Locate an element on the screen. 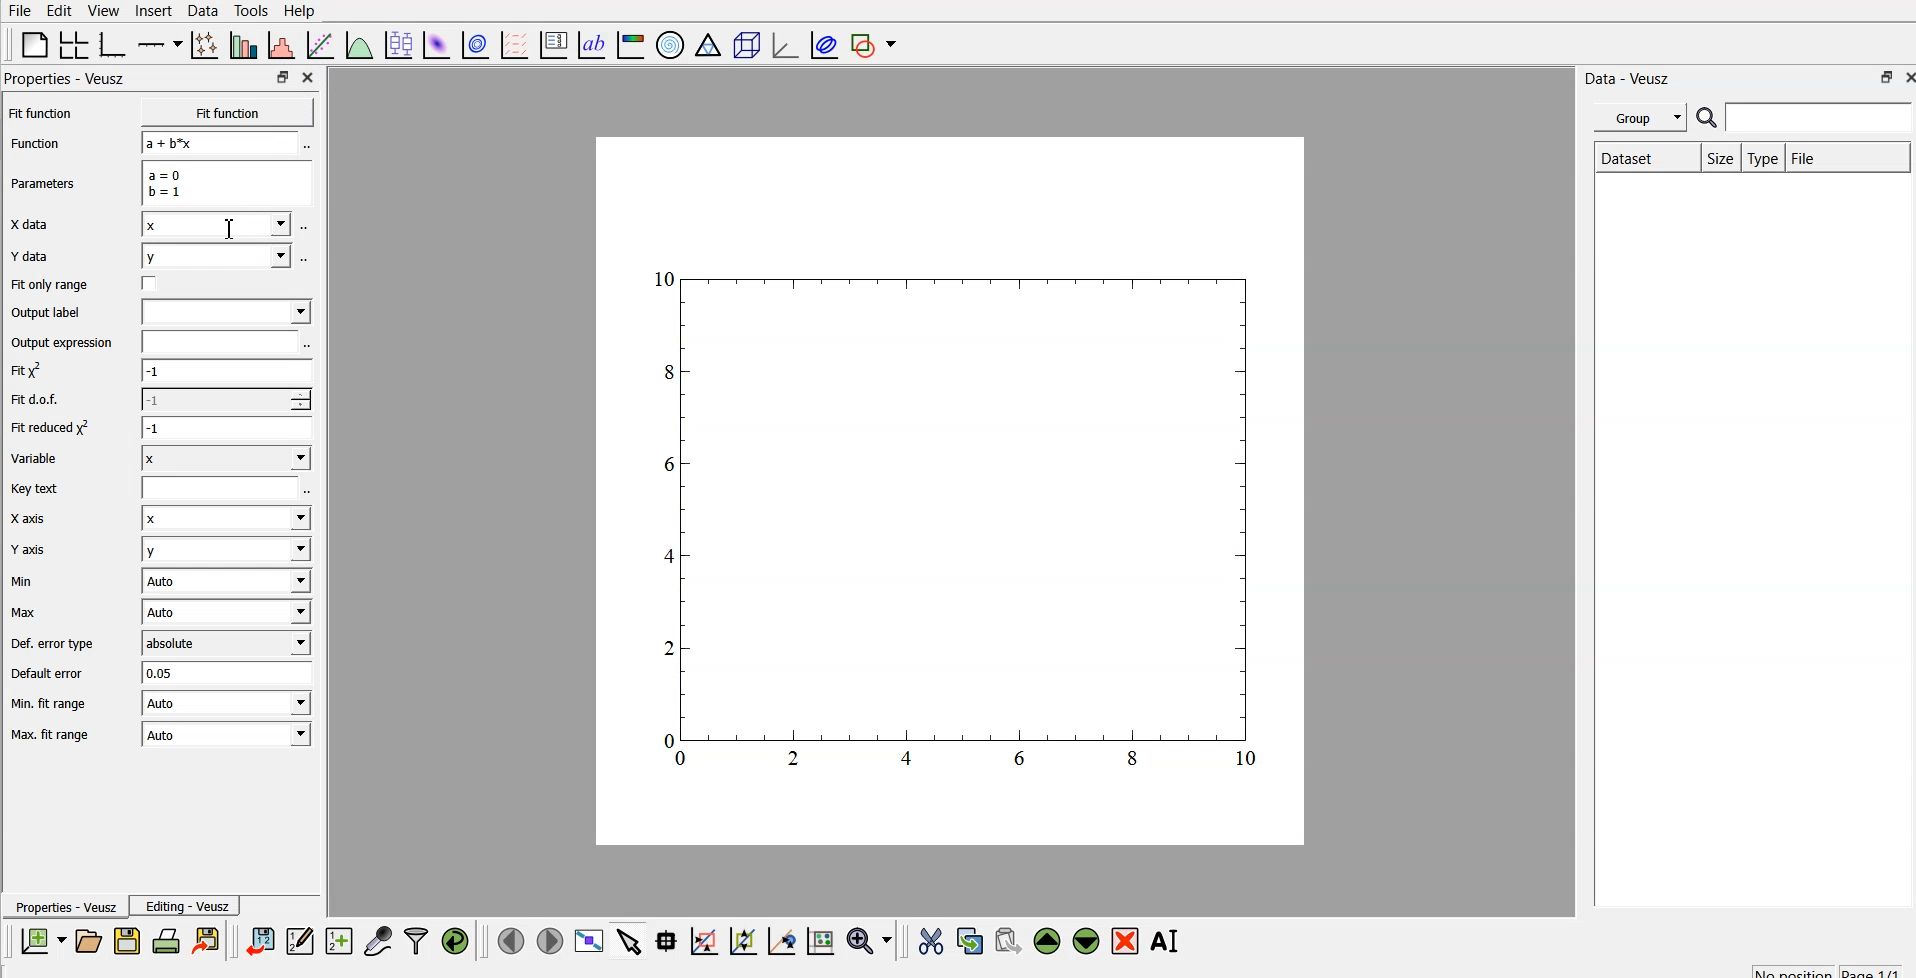 The image size is (1916, 978). Fit only range is located at coordinates (61, 285).